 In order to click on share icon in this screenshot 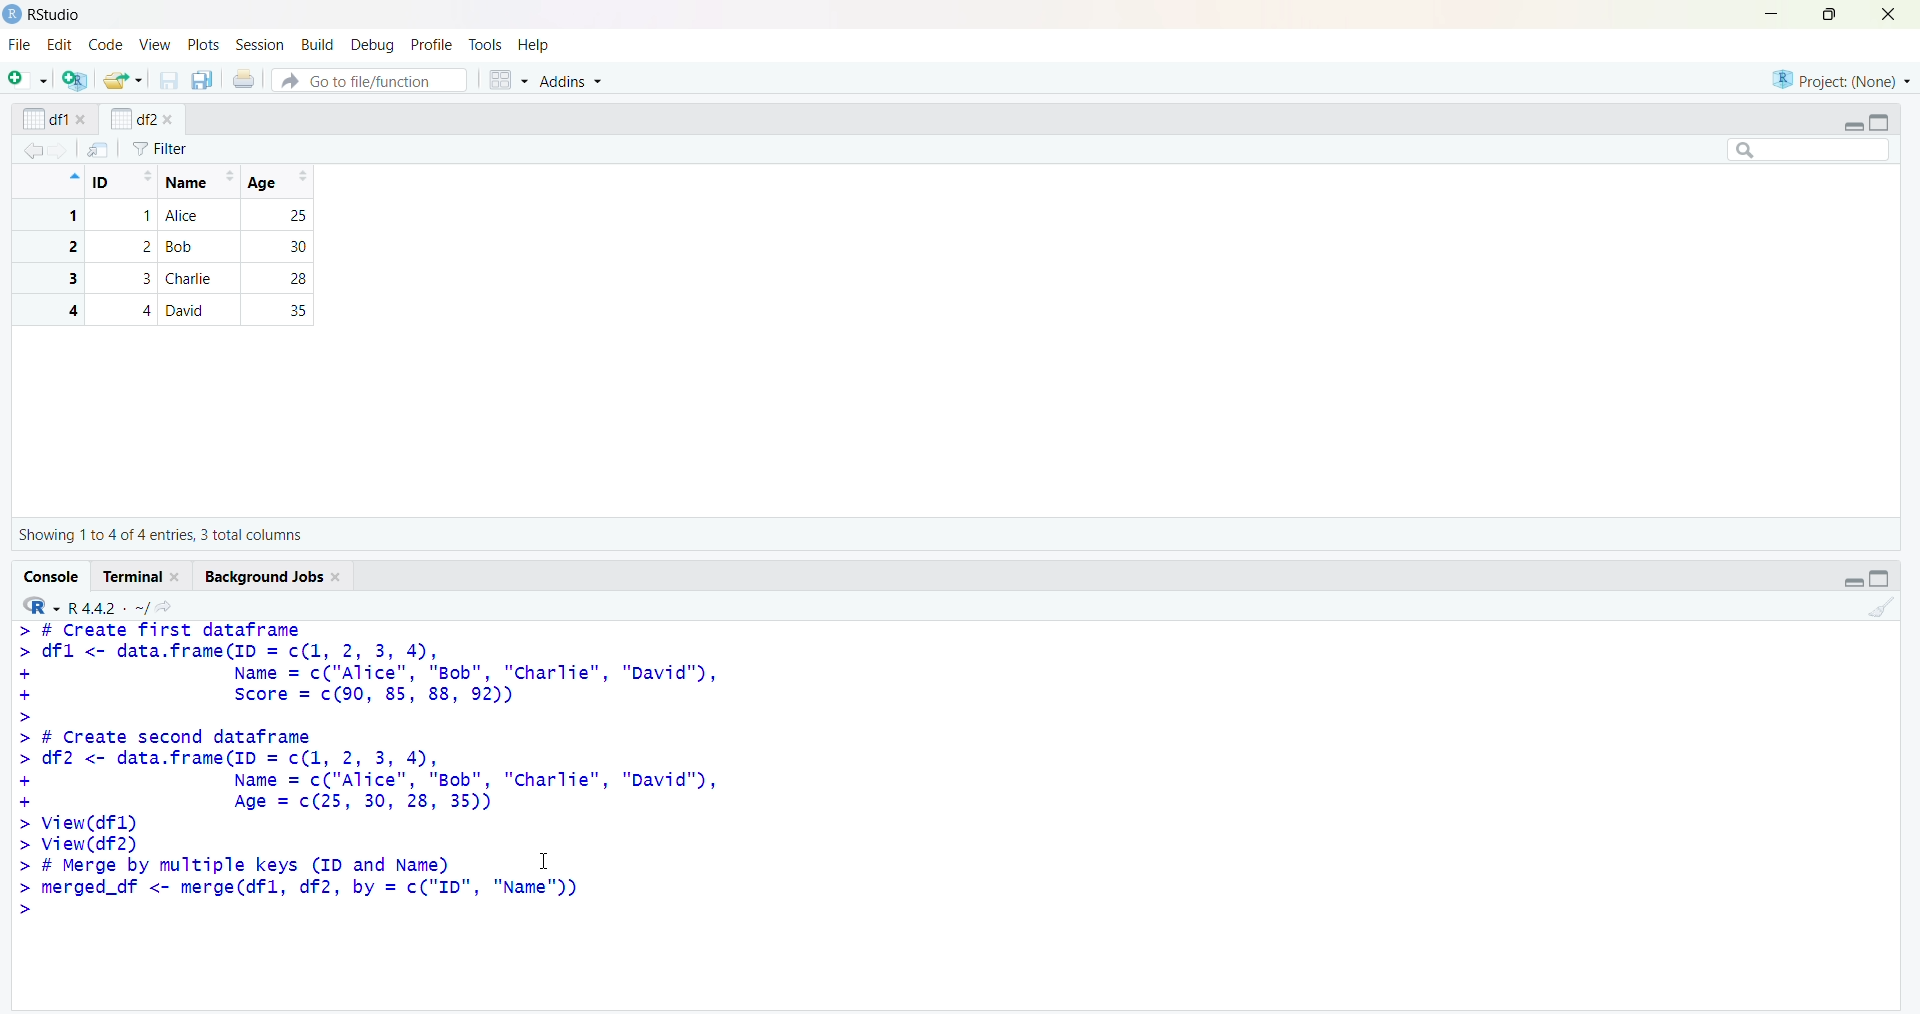, I will do `click(165, 607)`.